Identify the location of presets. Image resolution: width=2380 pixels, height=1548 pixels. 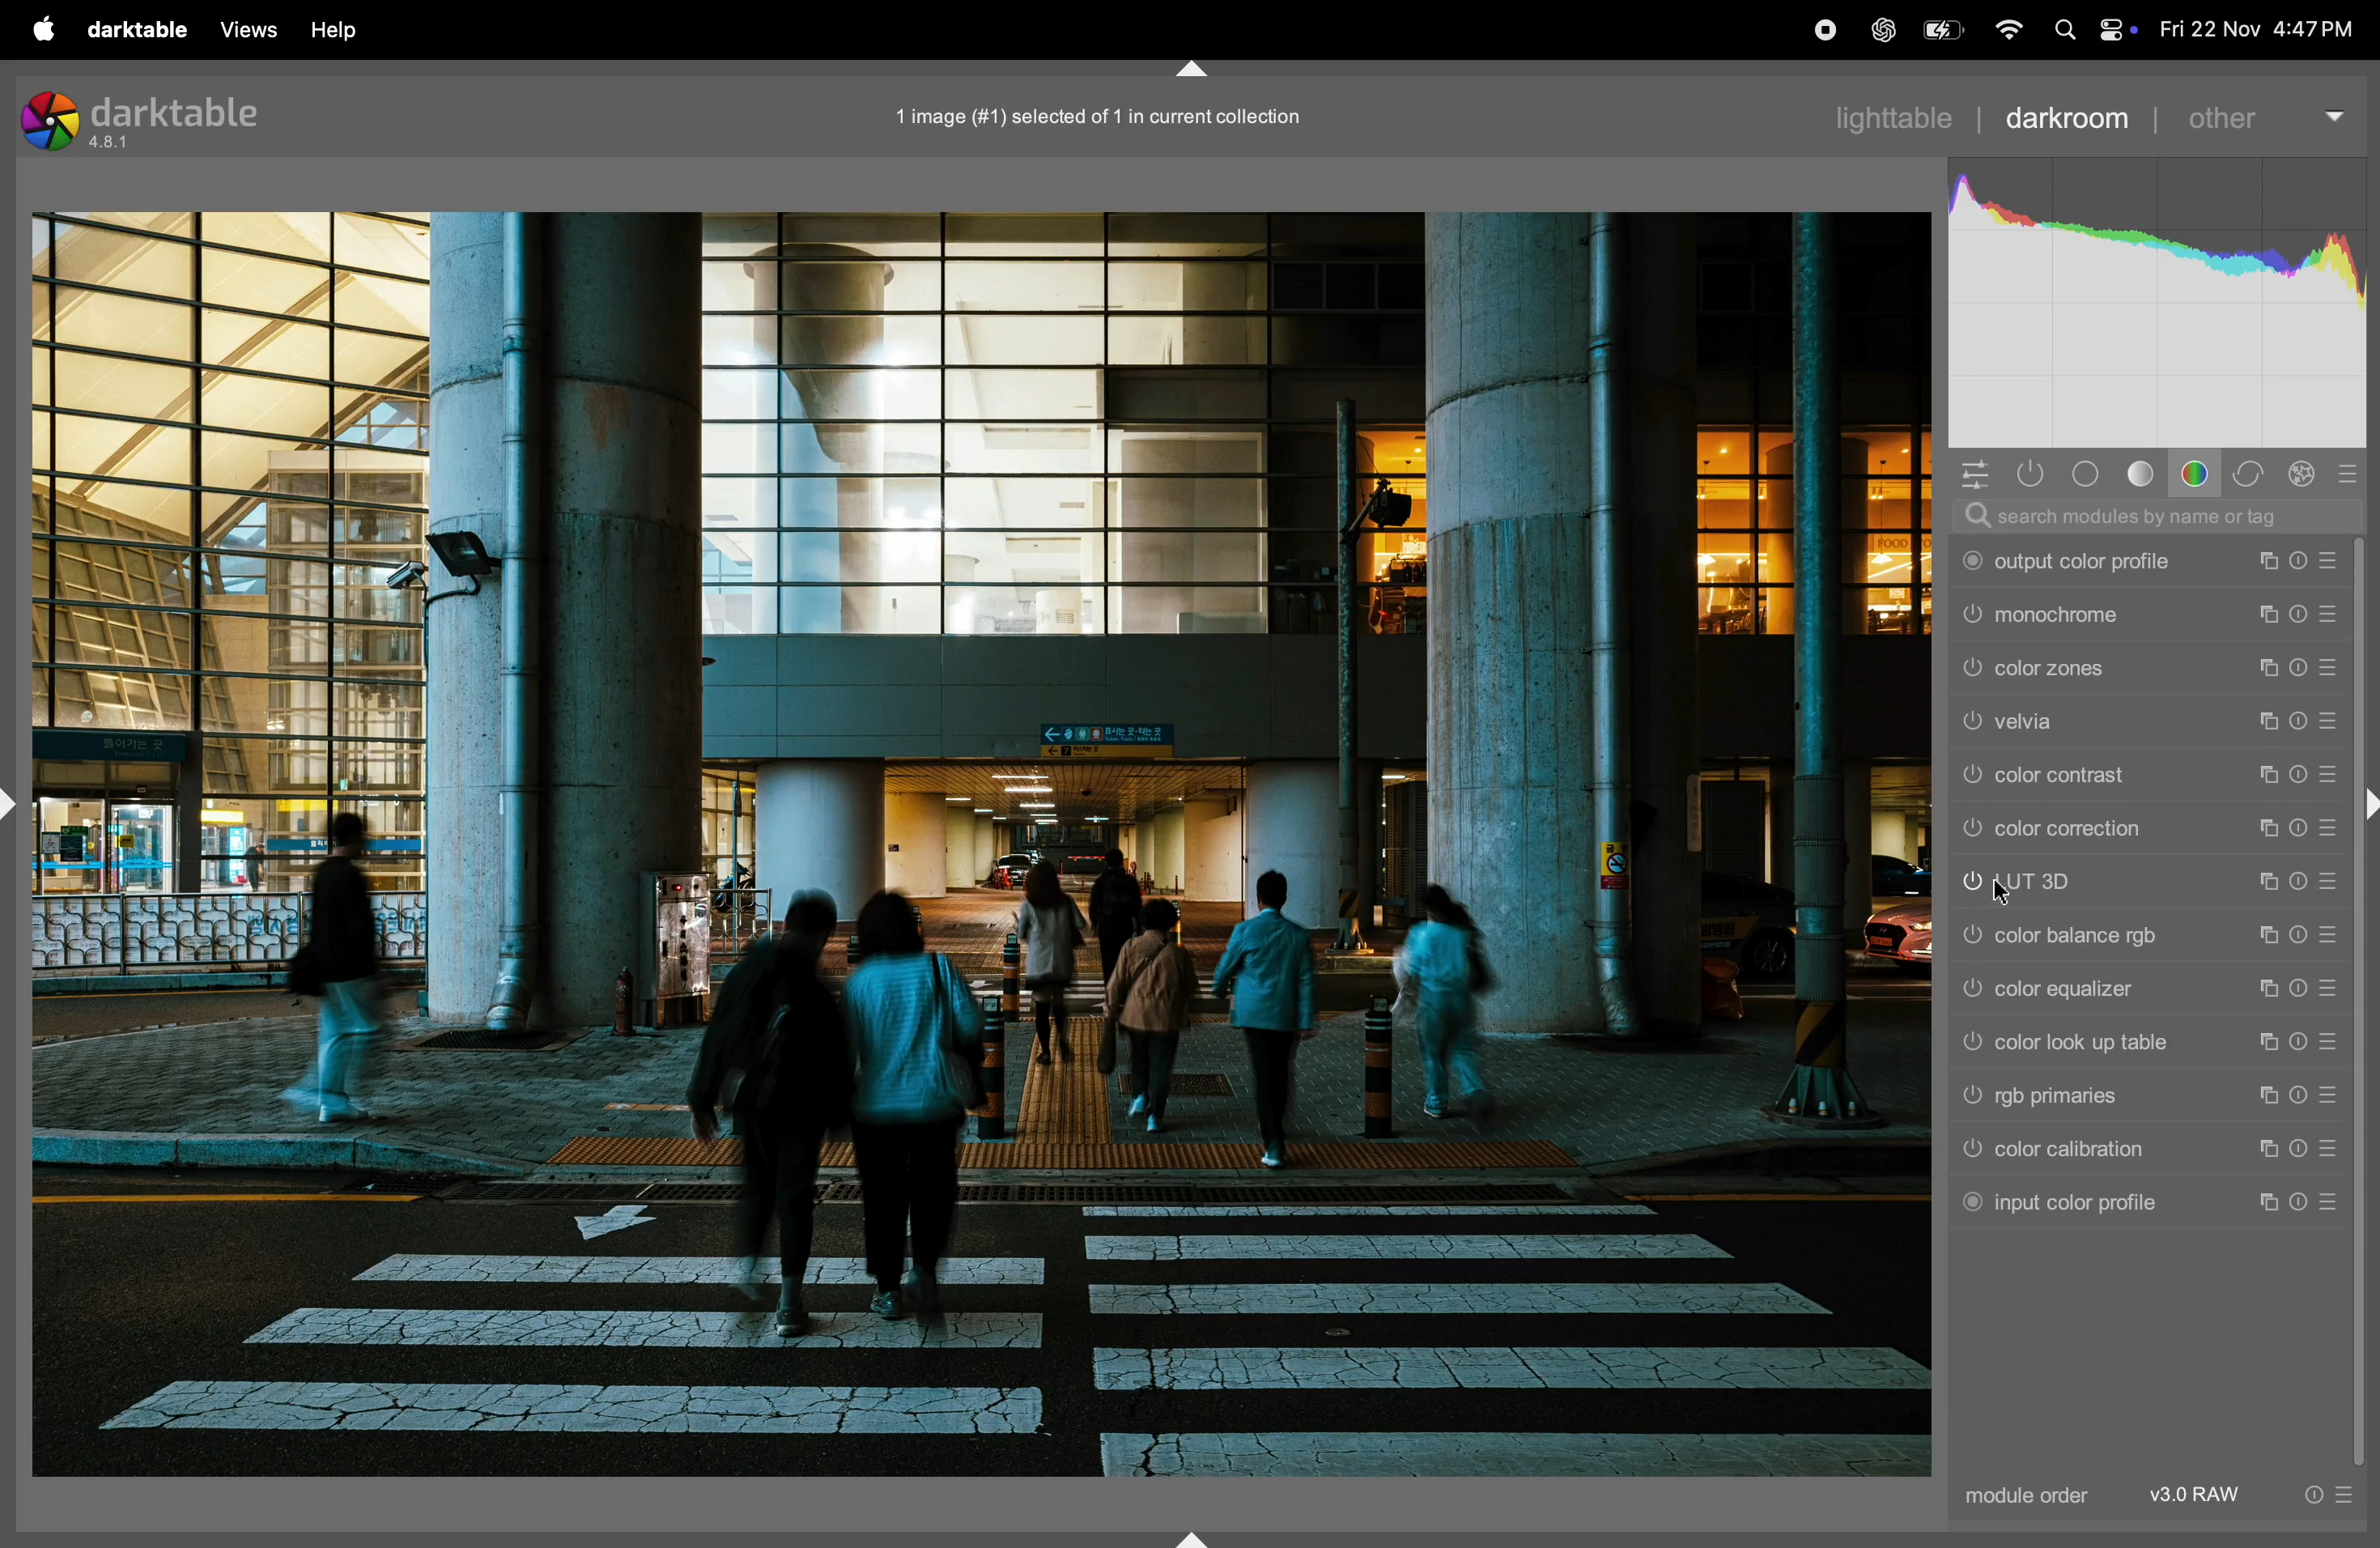
(2334, 877).